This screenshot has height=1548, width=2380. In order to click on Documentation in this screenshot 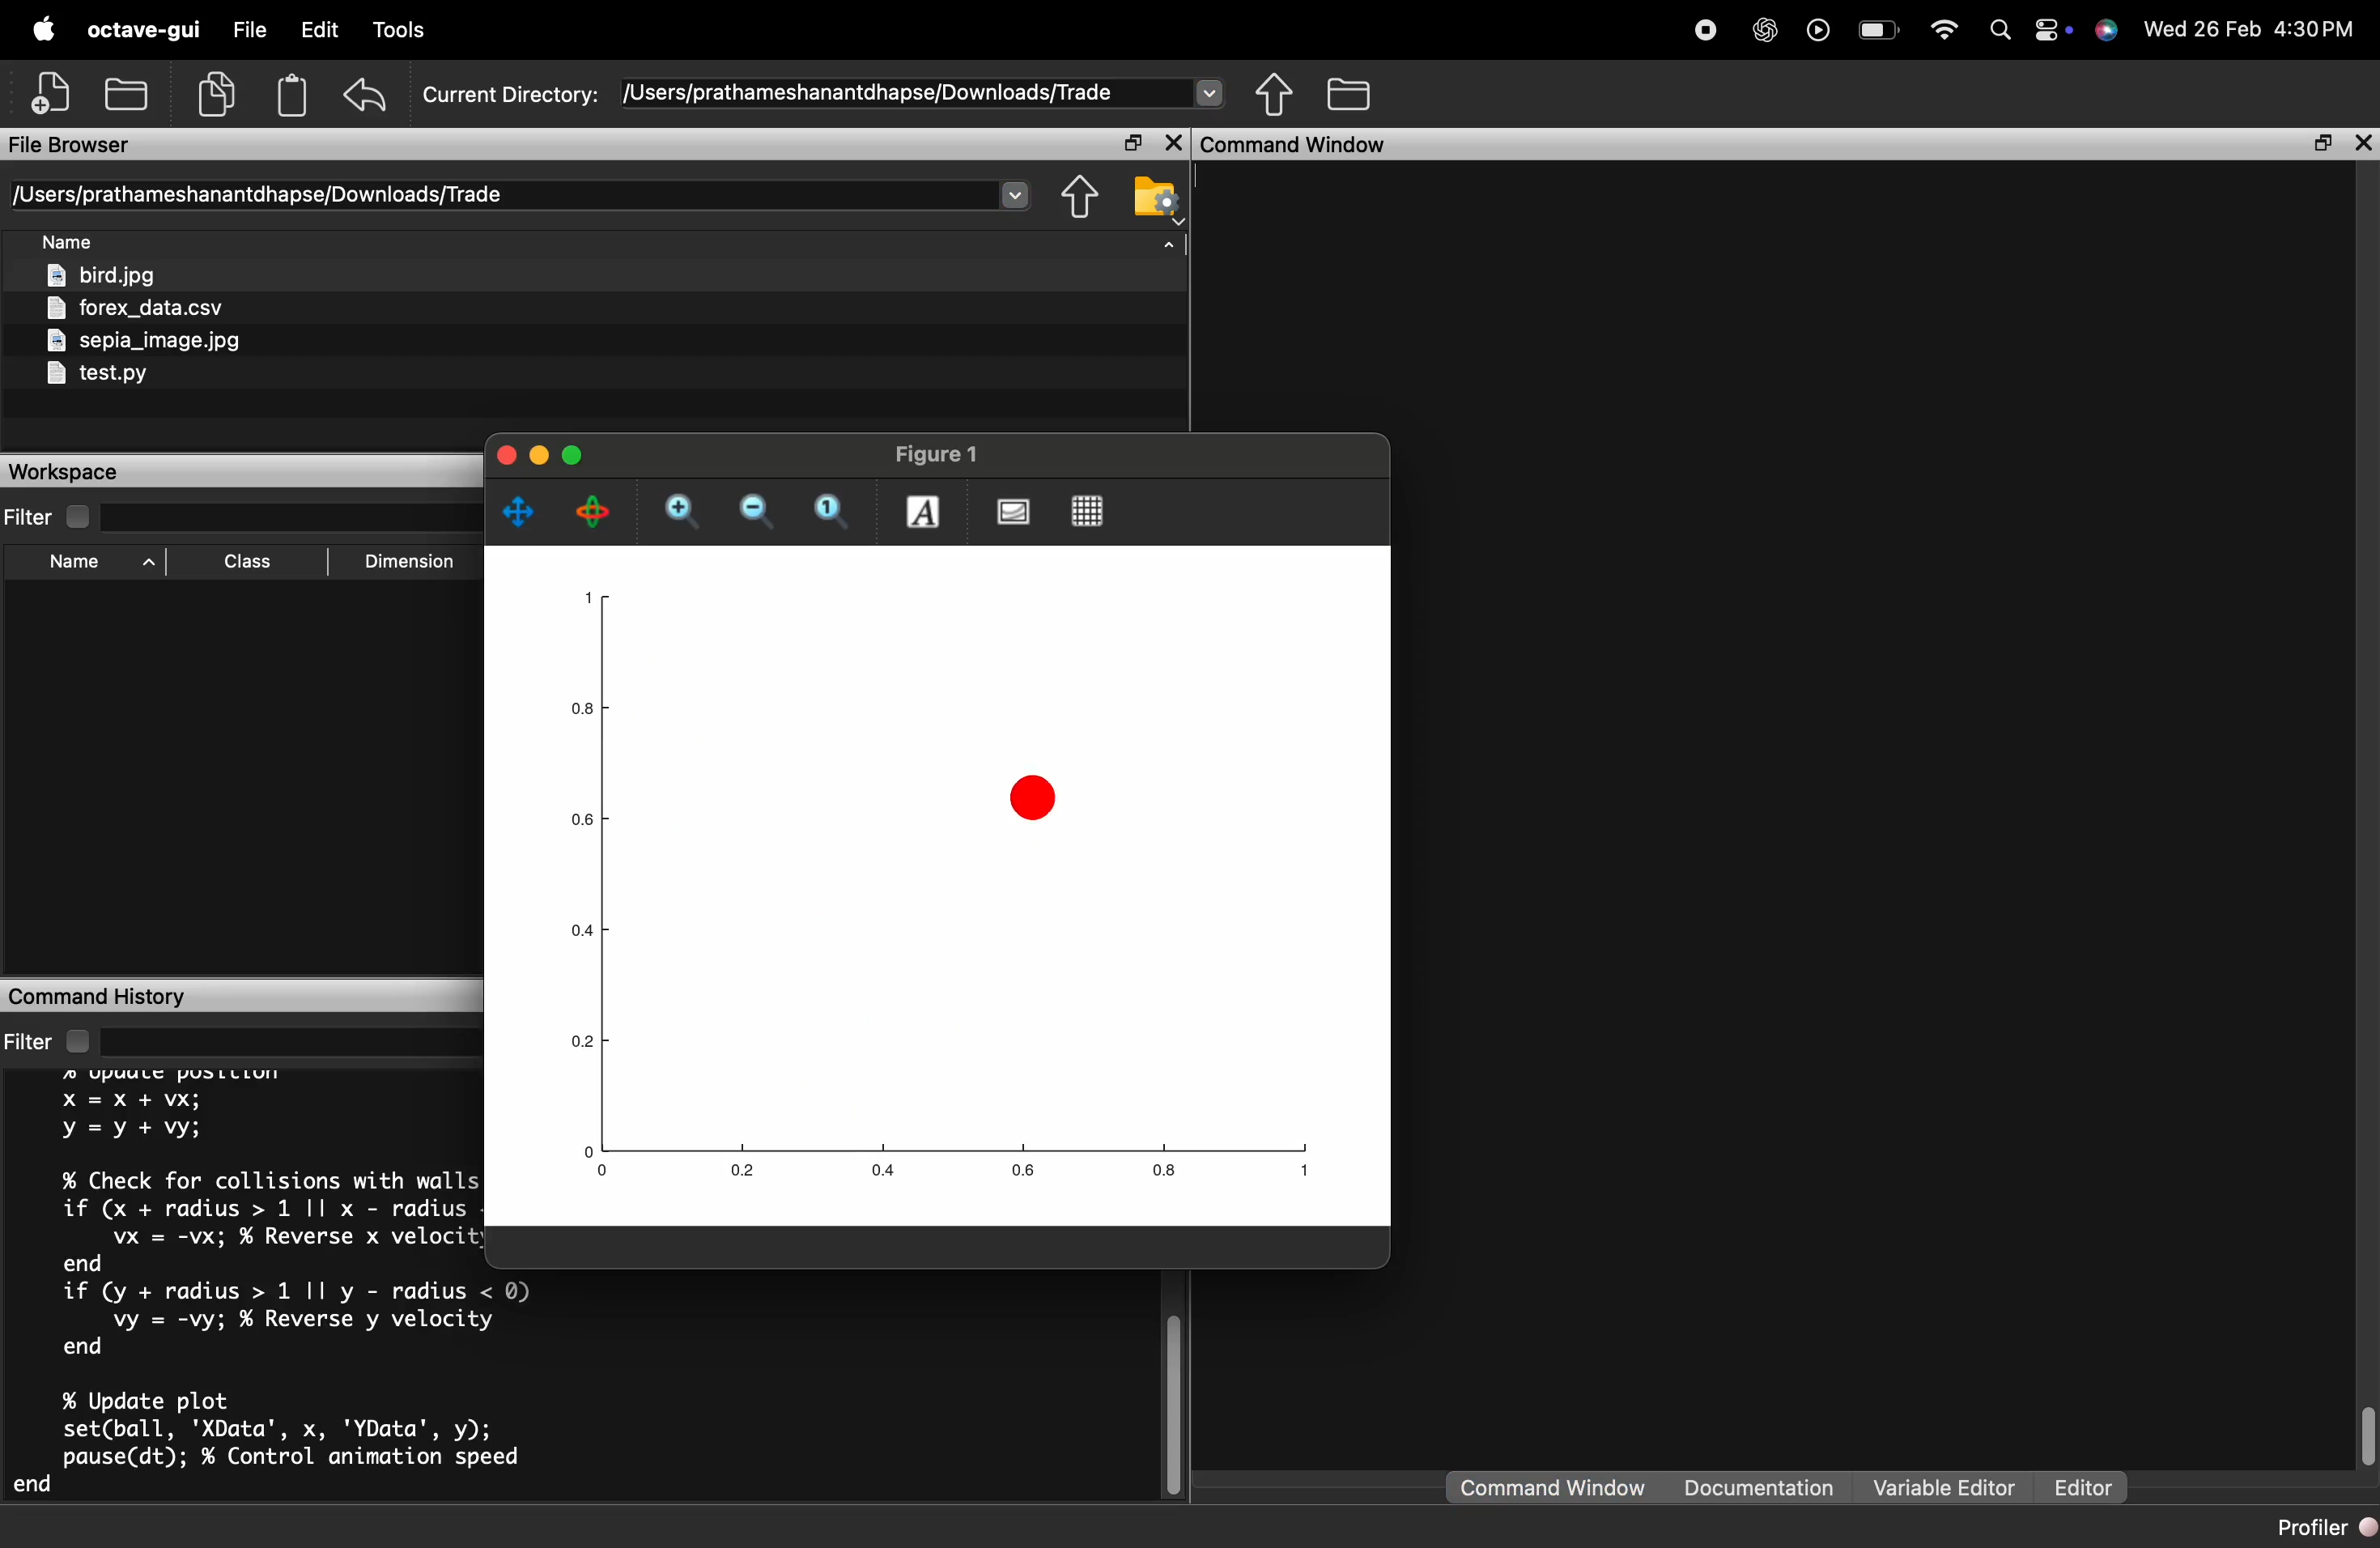, I will do `click(1760, 1487)`.